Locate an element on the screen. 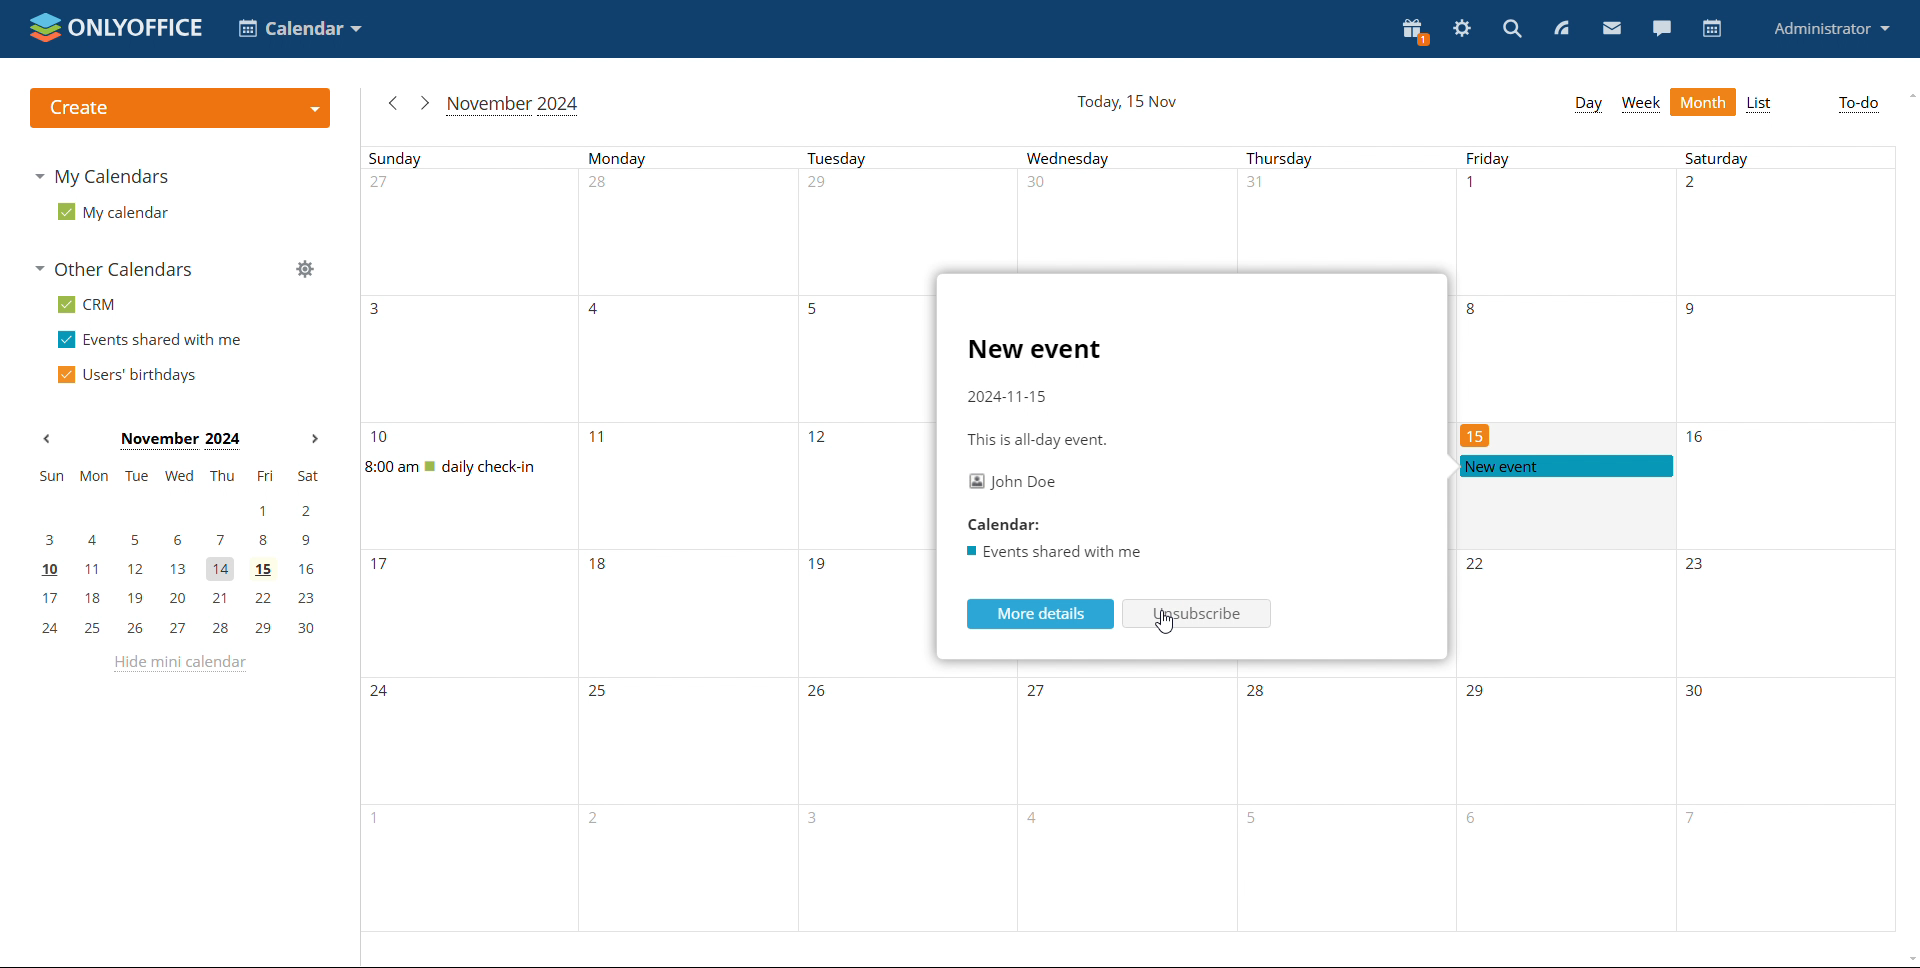 The width and height of the screenshot is (1920, 968). Number is located at coordinates (380, 568).